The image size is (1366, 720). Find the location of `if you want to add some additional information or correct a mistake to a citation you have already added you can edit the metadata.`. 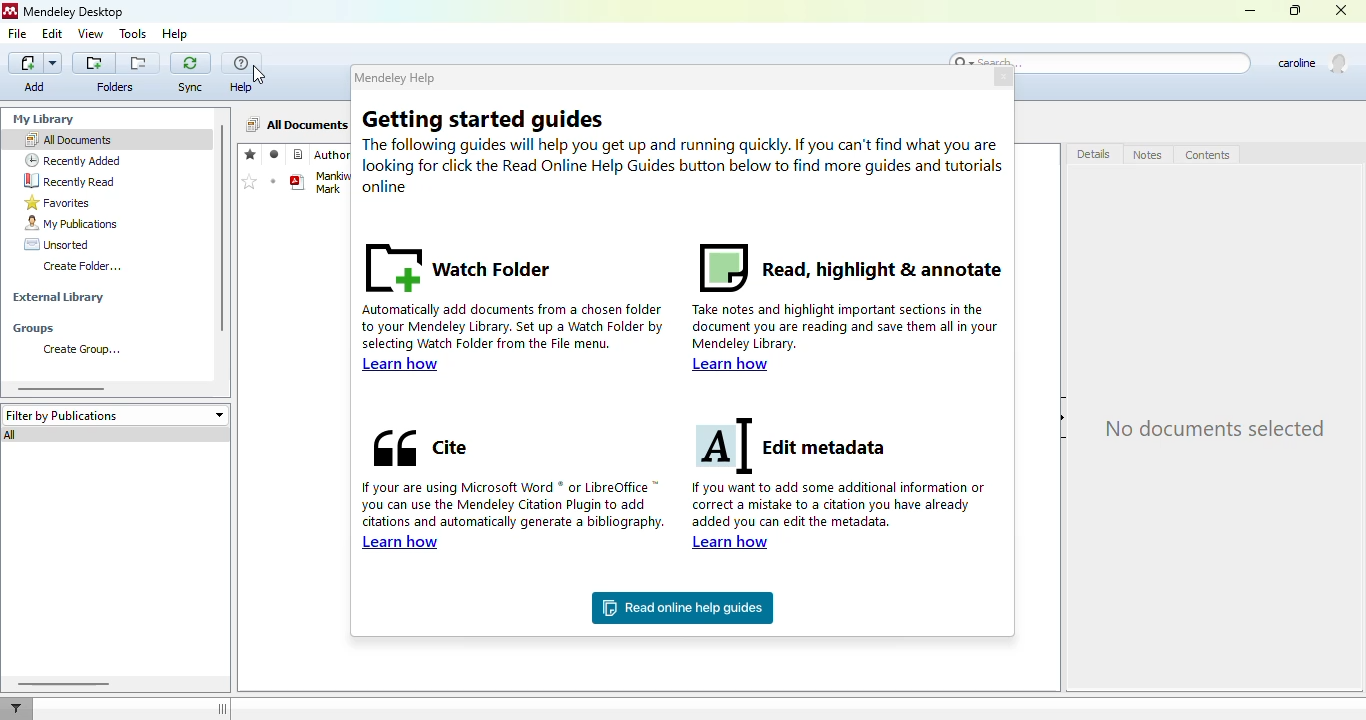

if you want to add some additional information or correct a mistake to a citation you have already added you can edit the metadata. is located at coordinates (838, 505).